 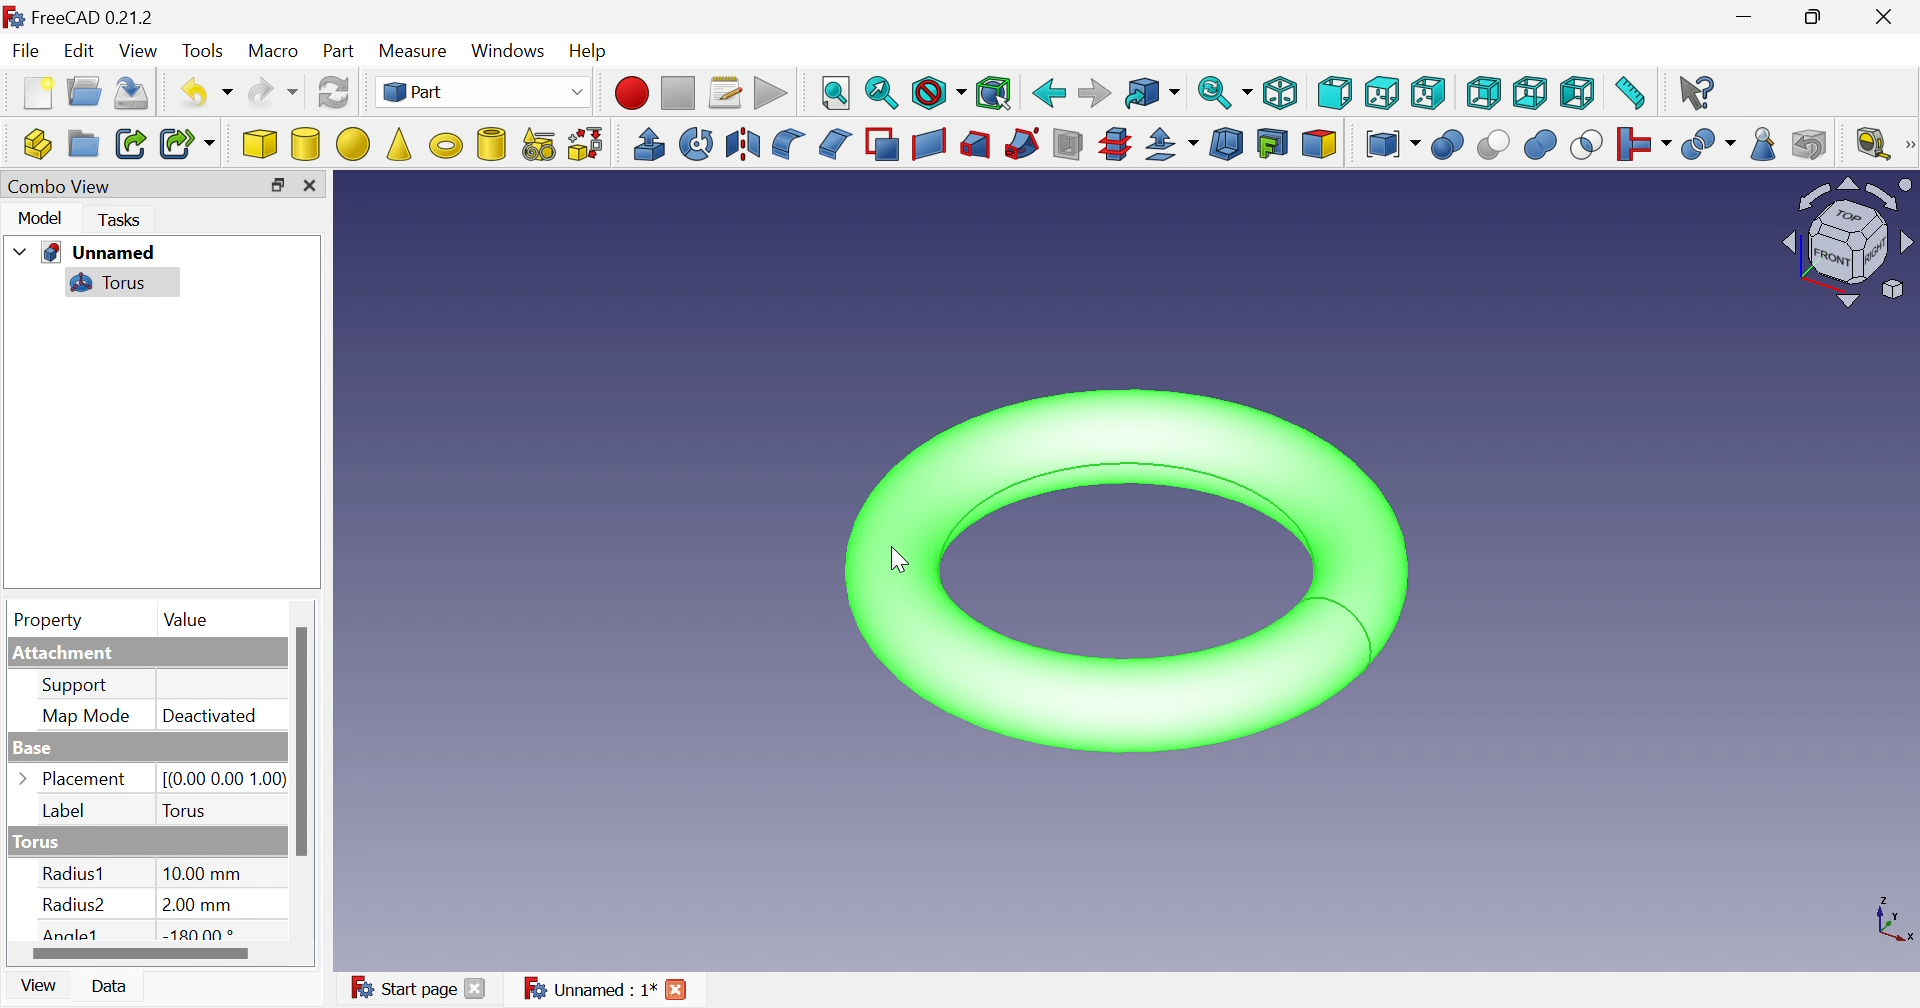 What do you see at coordinates (1586, 145) in the screenshot?
I see `Intersection` at bounding box center [1586, 145].